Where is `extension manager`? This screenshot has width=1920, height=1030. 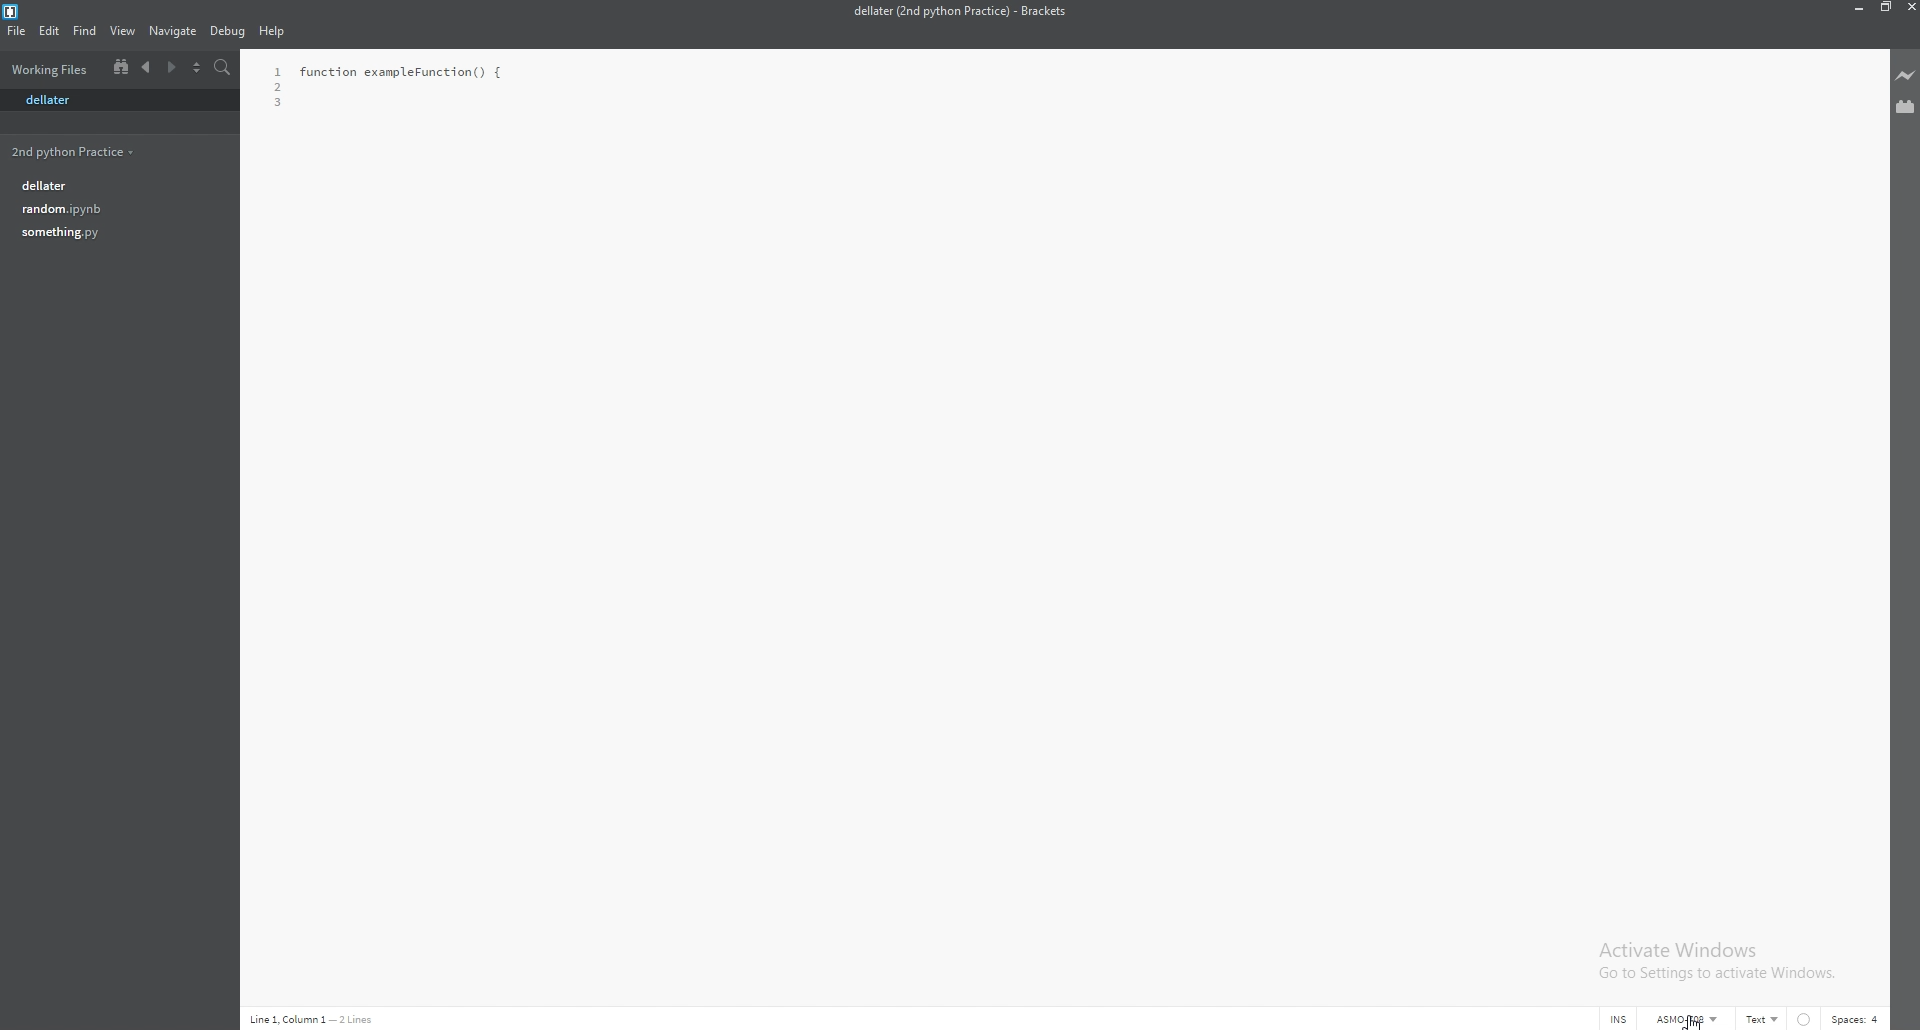
extension manager is located at coordinates (1904, 108).